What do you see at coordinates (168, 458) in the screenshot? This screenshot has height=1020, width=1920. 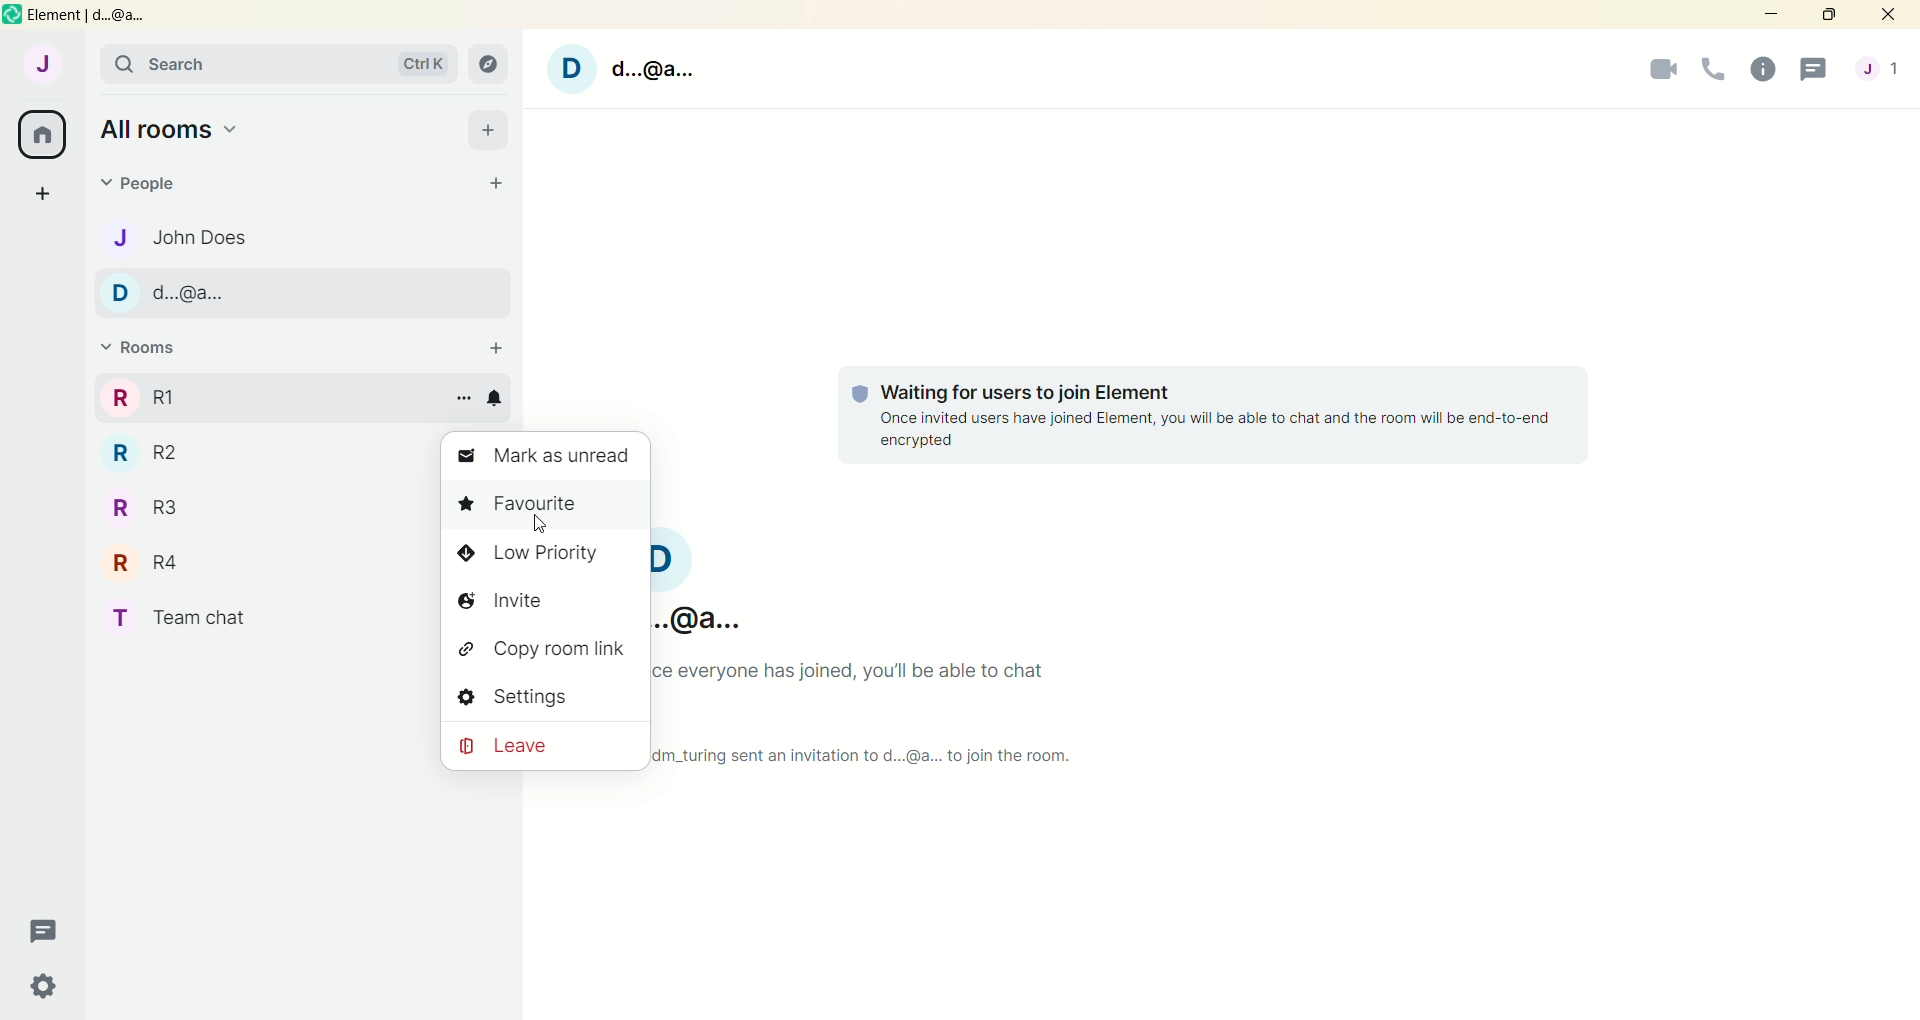 I see `R R2` at bounding box center [168, 458].